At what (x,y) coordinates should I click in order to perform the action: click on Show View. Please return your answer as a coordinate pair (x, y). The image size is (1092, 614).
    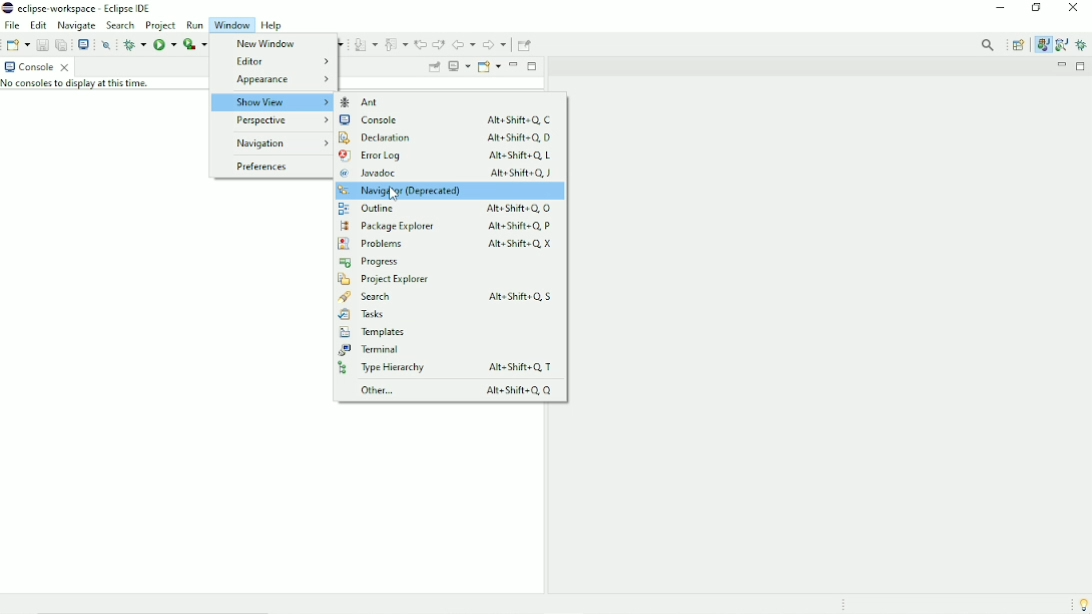
    Looking at the image, I should click on (271, 102).